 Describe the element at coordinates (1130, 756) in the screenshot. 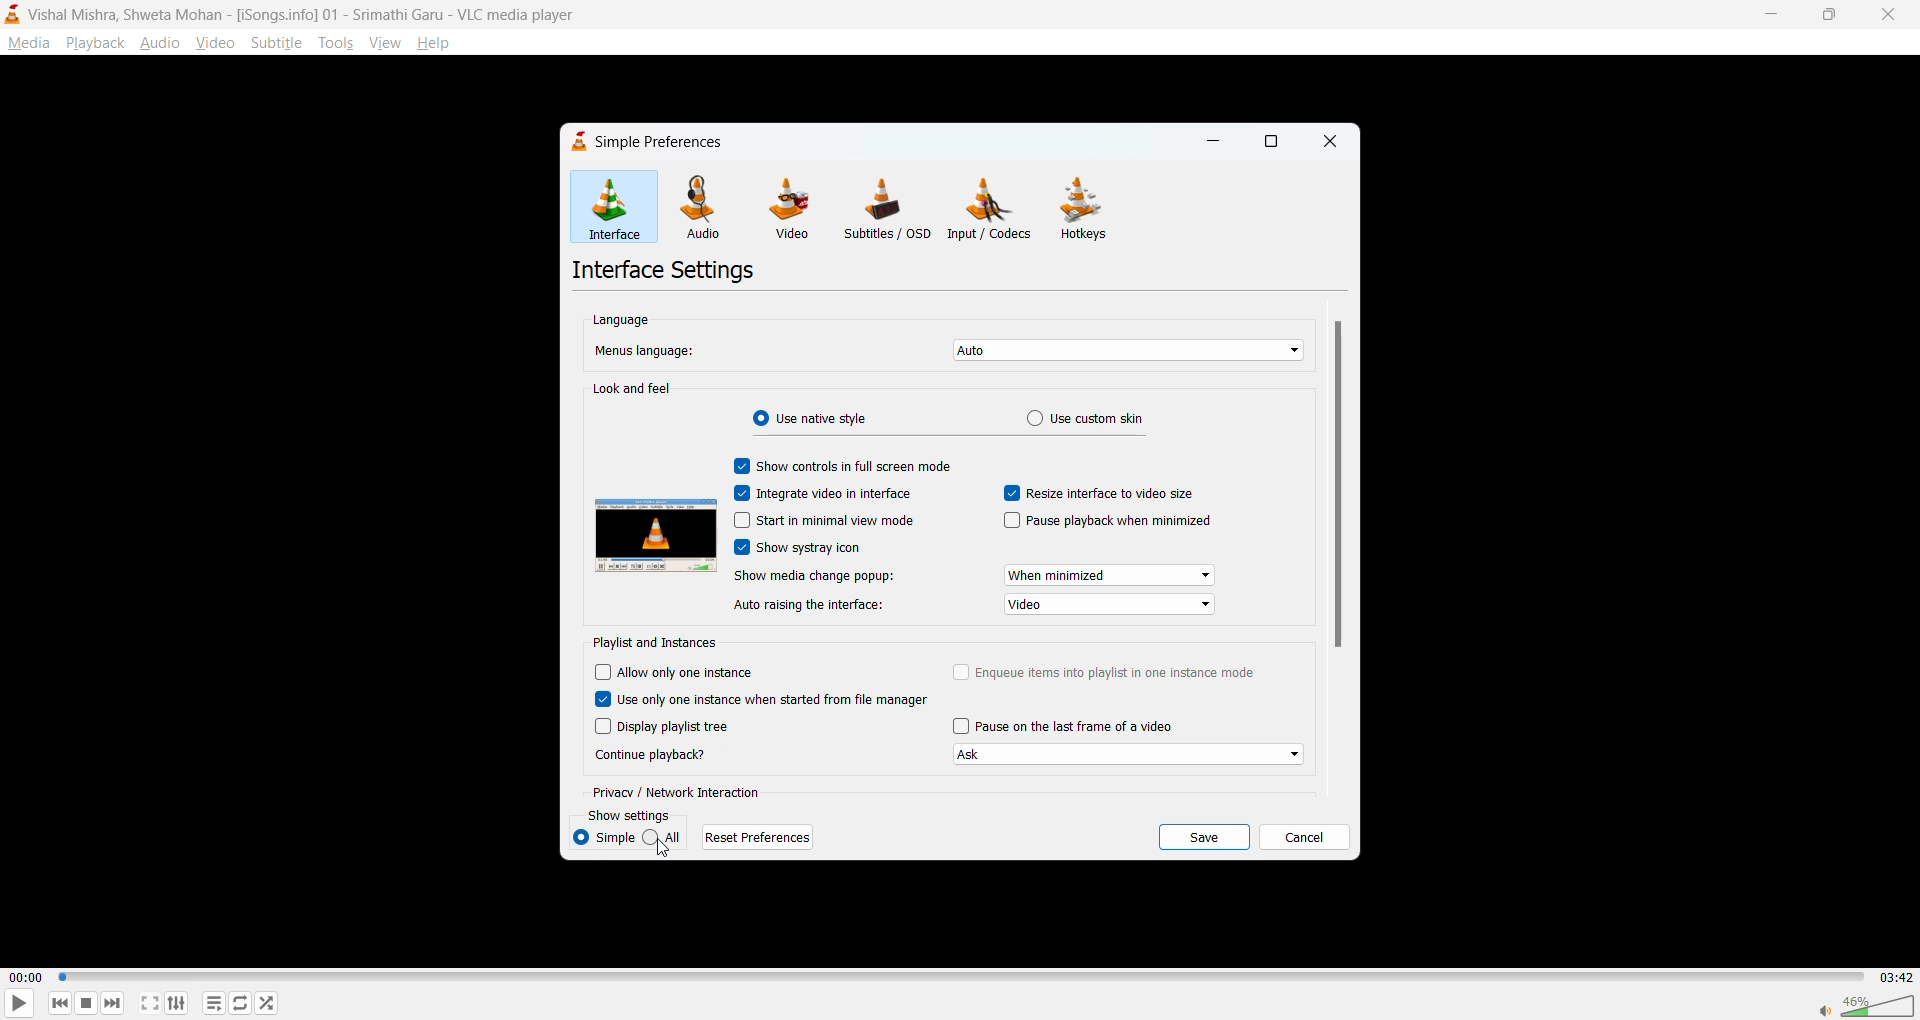

I see `Playback dropdown` at that location.